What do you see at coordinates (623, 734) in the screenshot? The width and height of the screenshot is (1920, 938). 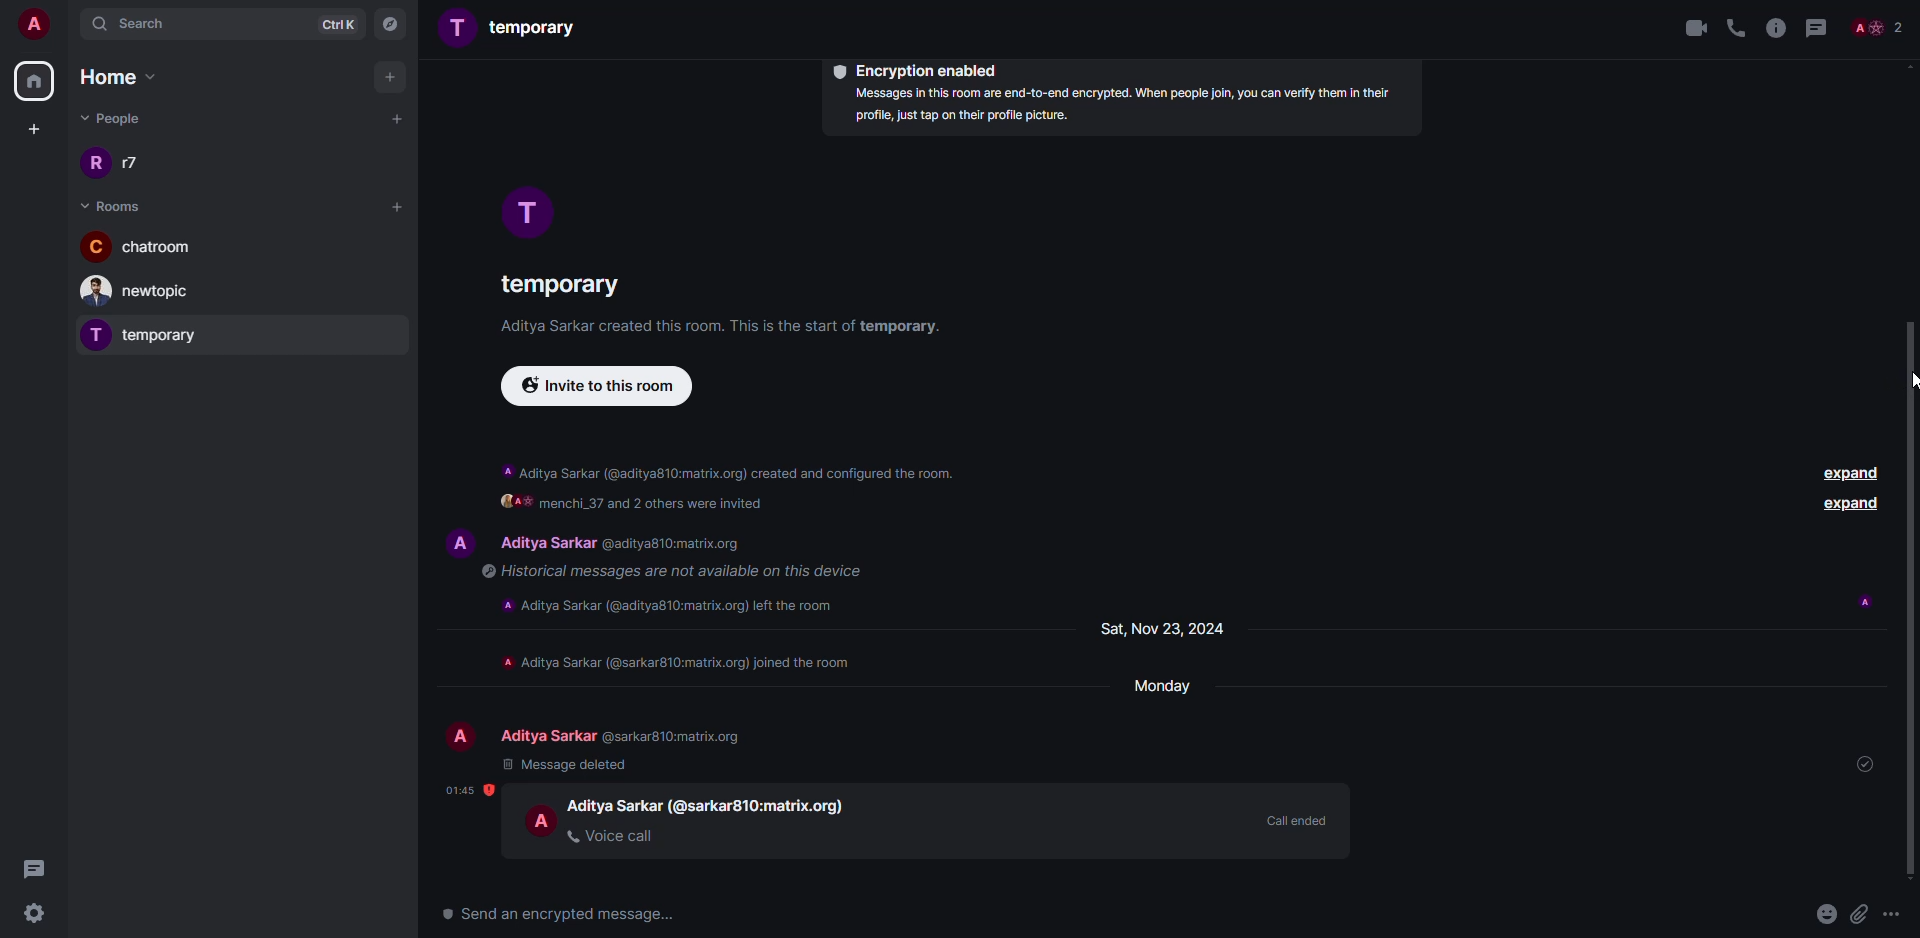 I see `Aditya Sarkar @aditya810:matrix.org` at bounding box center [623, 734].